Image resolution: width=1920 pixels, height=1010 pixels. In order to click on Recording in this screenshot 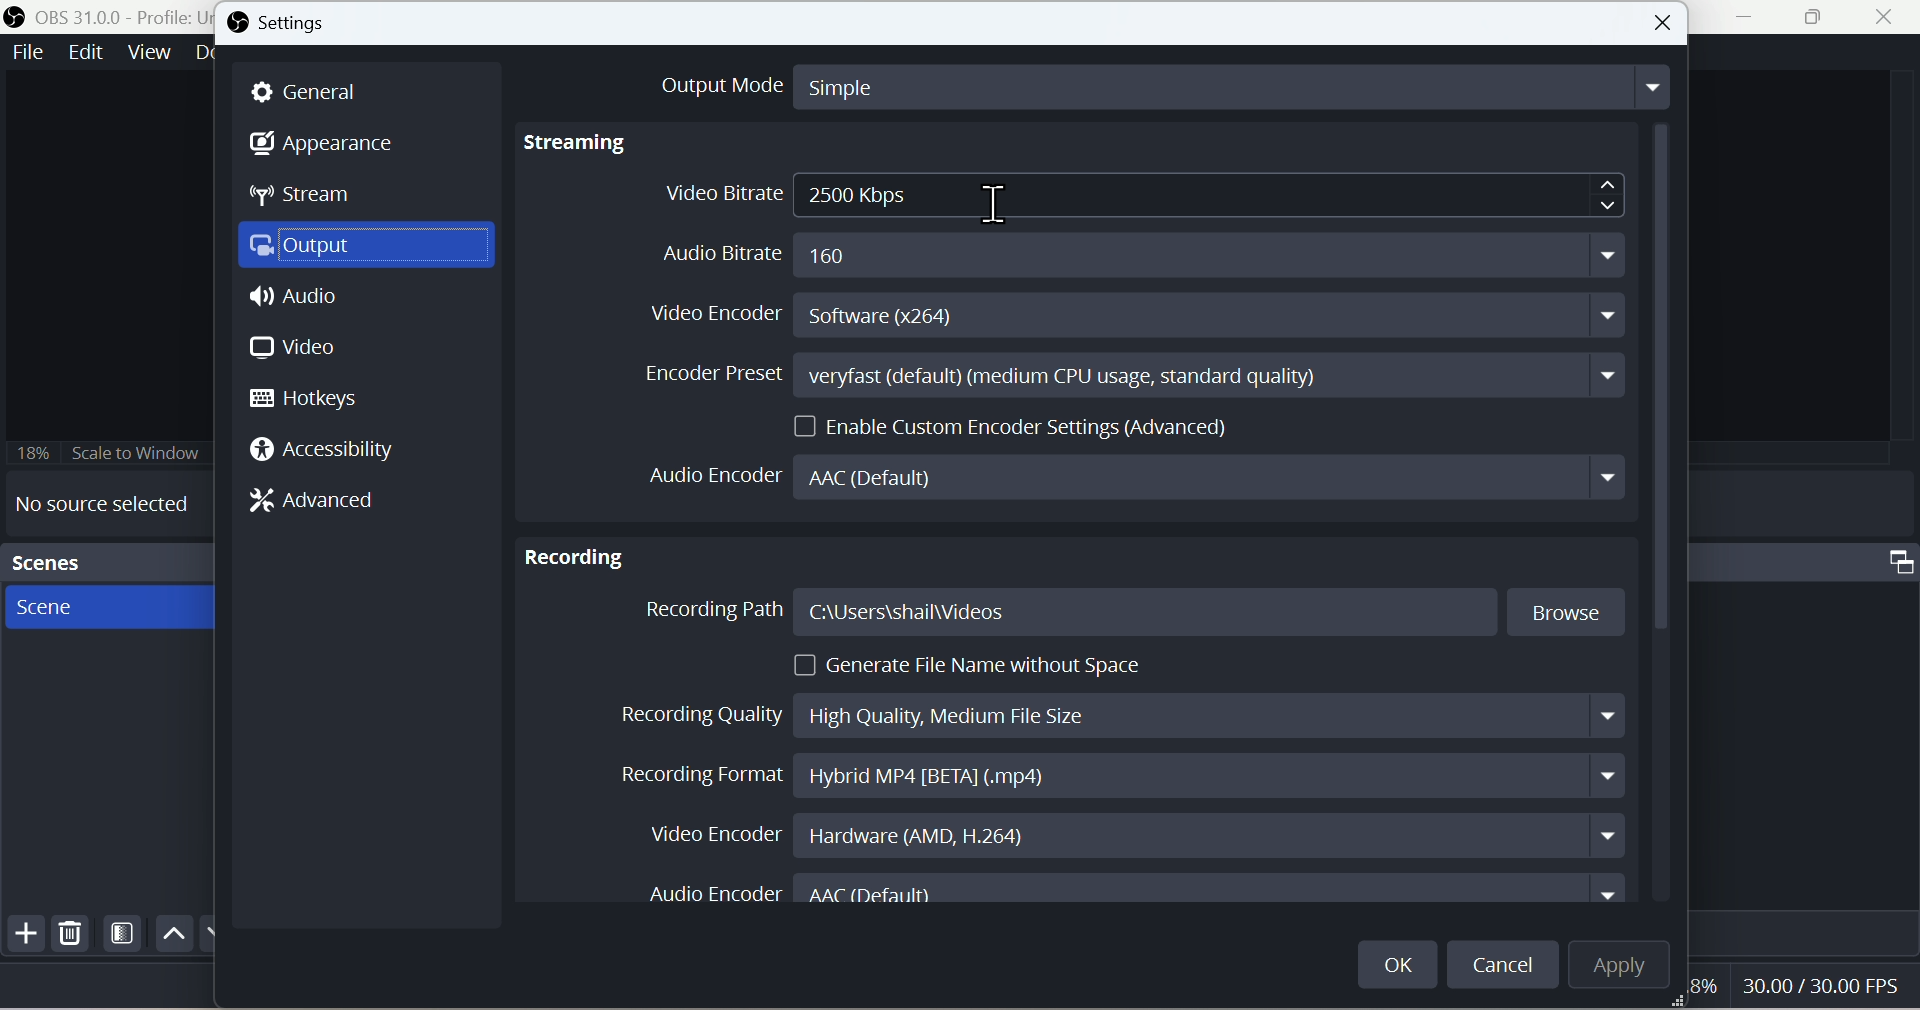, I will do `click(575, 551)`.